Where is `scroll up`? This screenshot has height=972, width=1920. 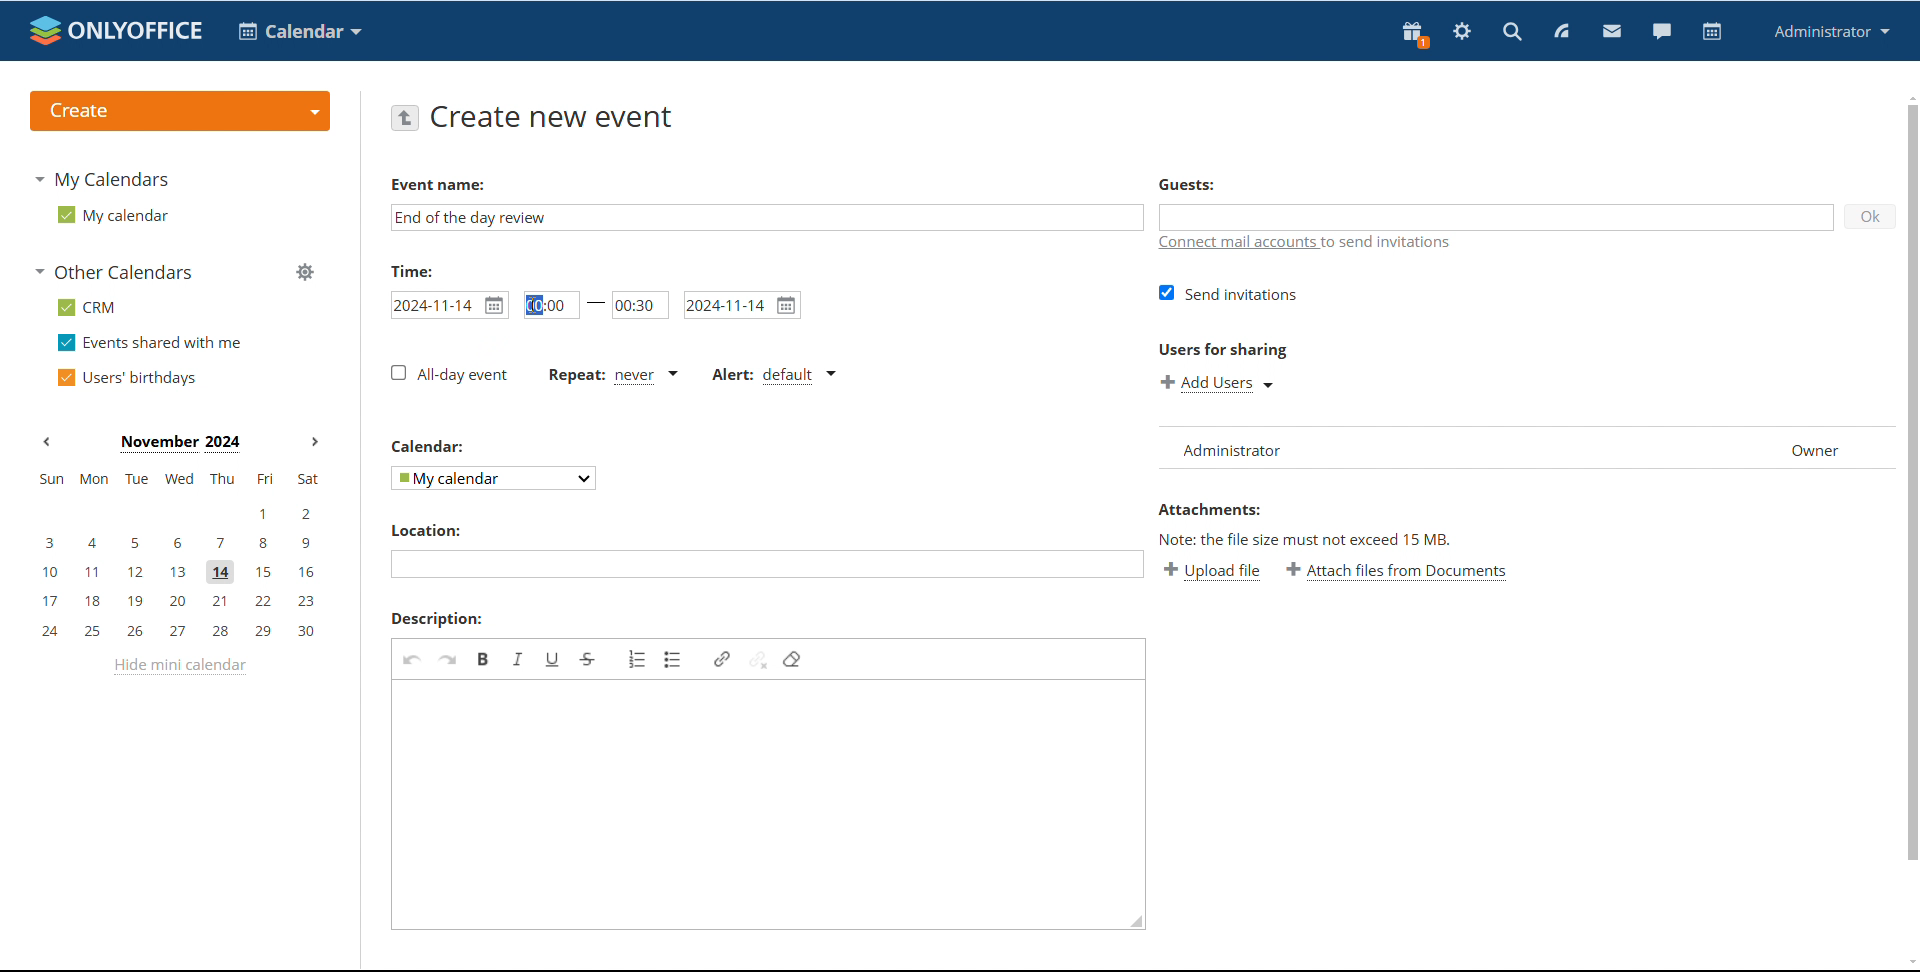
scroll up is located at coordinates (1908, 96).